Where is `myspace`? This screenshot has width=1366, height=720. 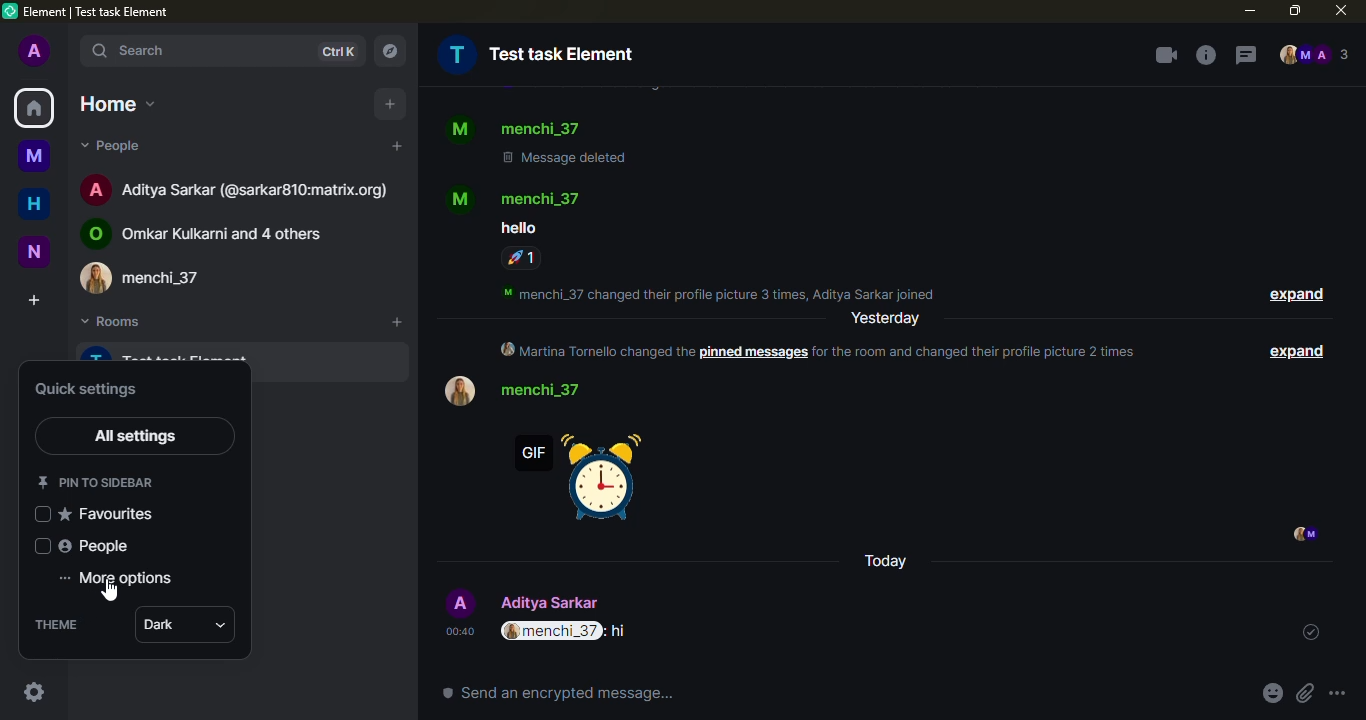 myspace is located at coordinates (35, 154).